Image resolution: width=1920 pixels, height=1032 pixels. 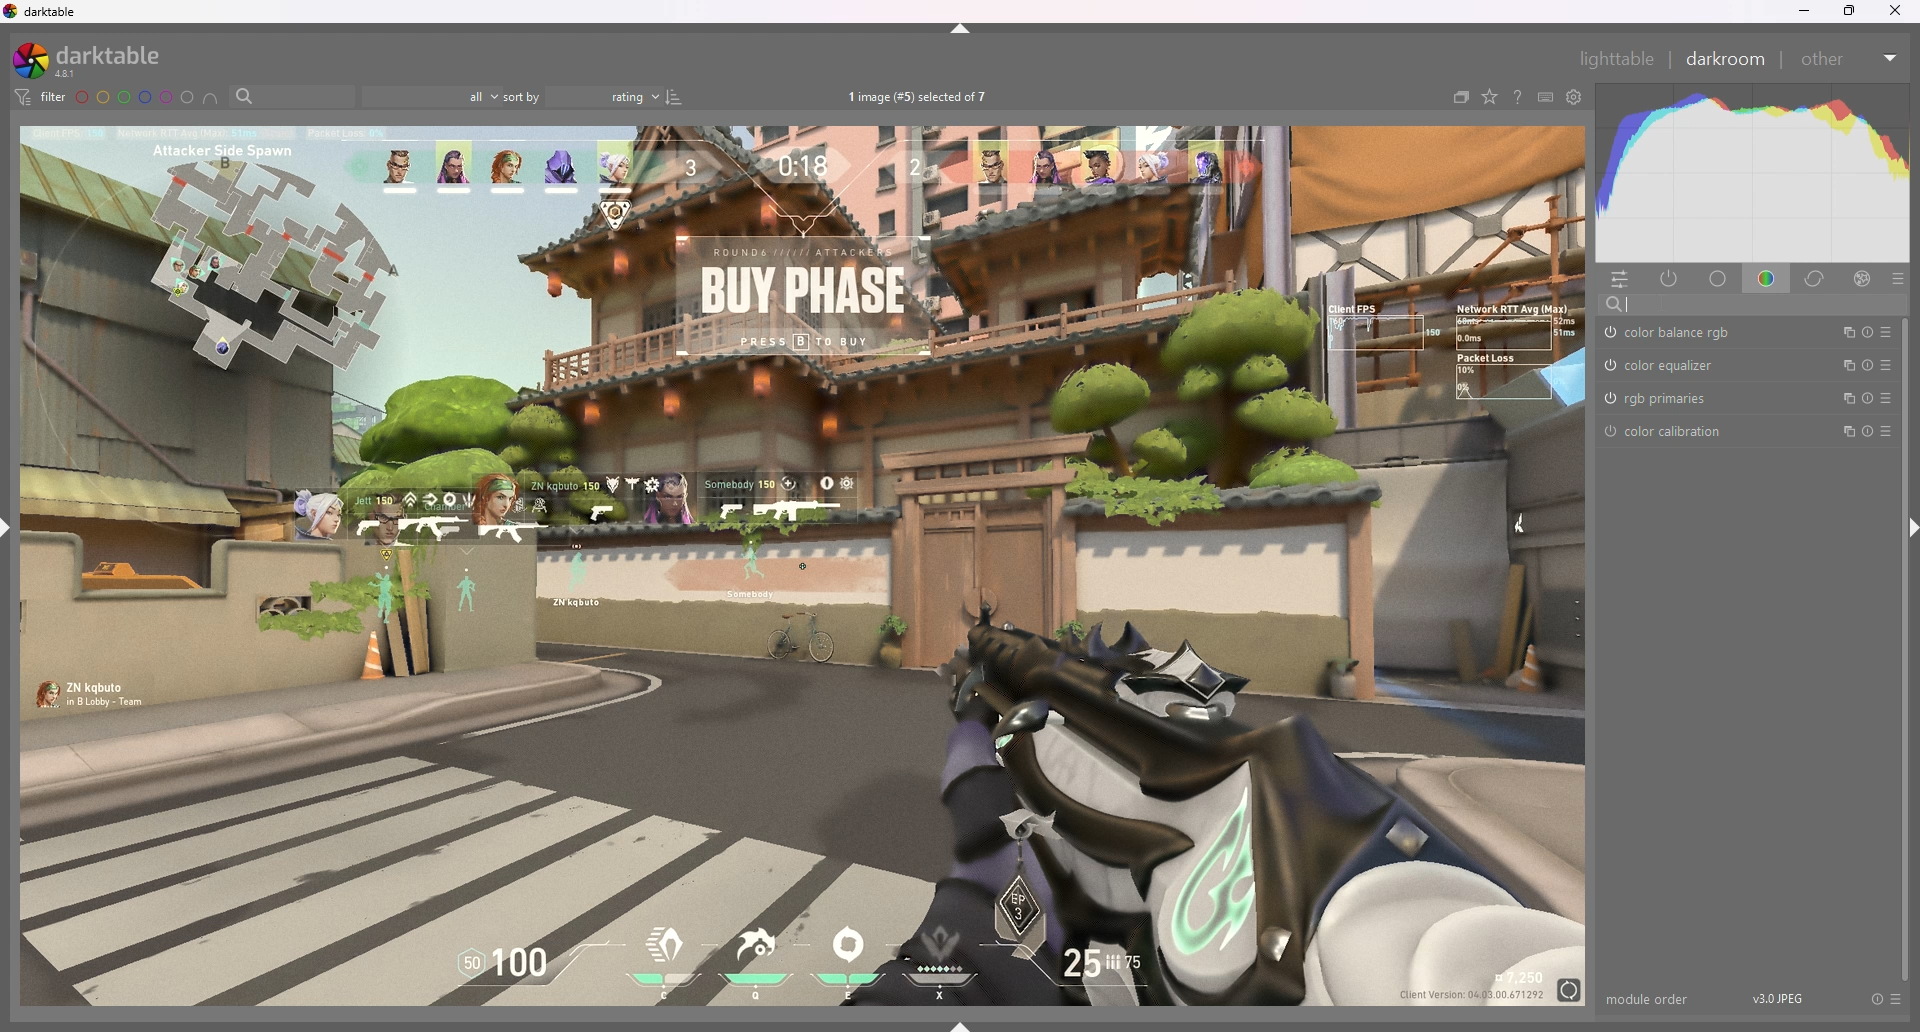 What do you see at coordinates (802, 567) in the screenshot?
I see `image` at bounding box center [802, 567].